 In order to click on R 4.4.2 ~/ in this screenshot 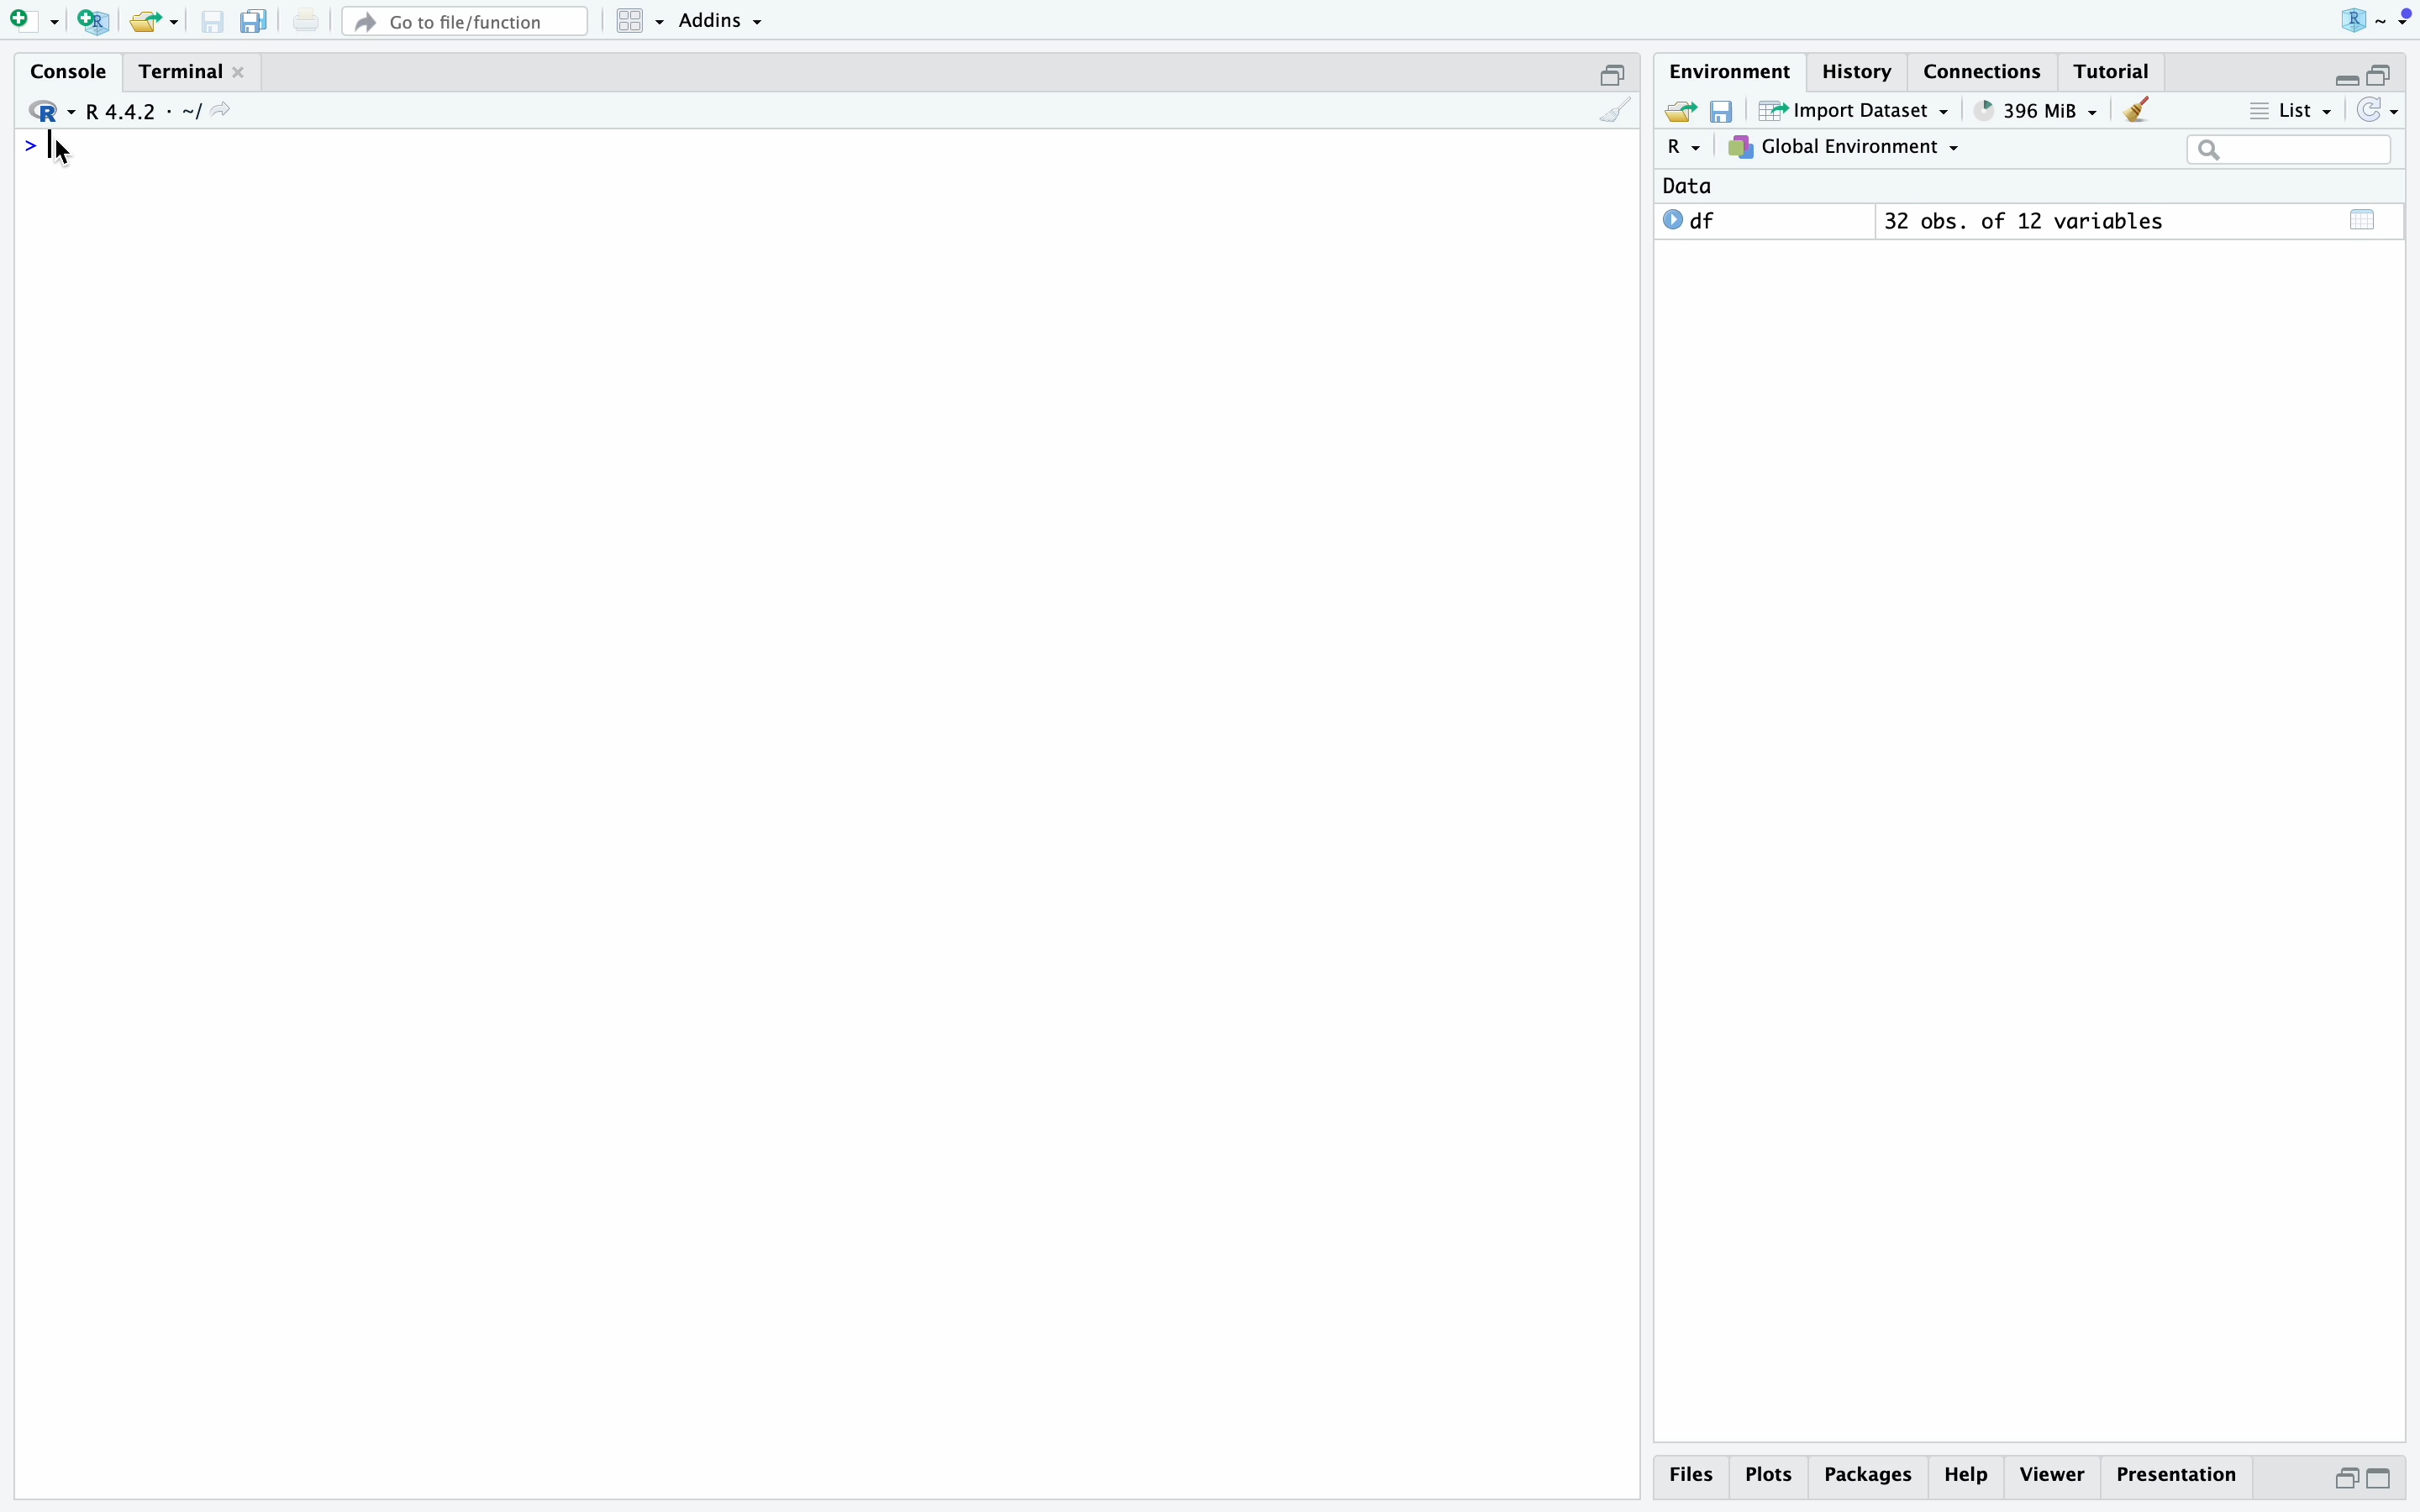, I will do `click(146, 112)`.